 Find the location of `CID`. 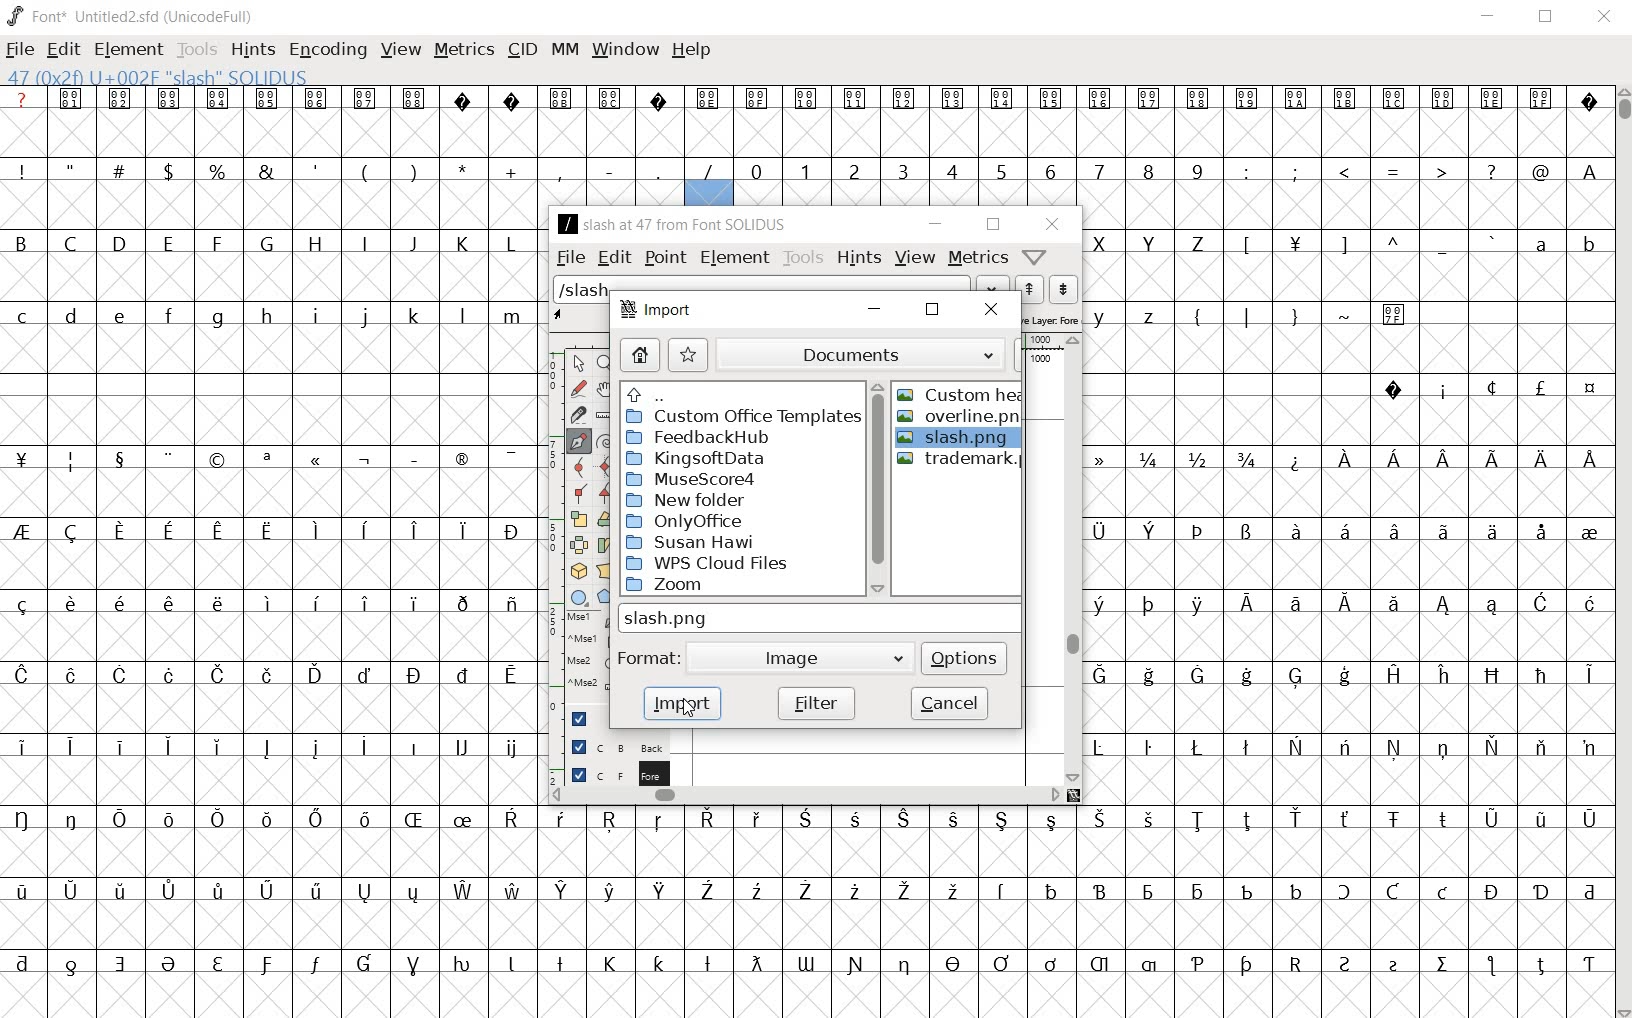

CID is located at coordinates (522, 50).